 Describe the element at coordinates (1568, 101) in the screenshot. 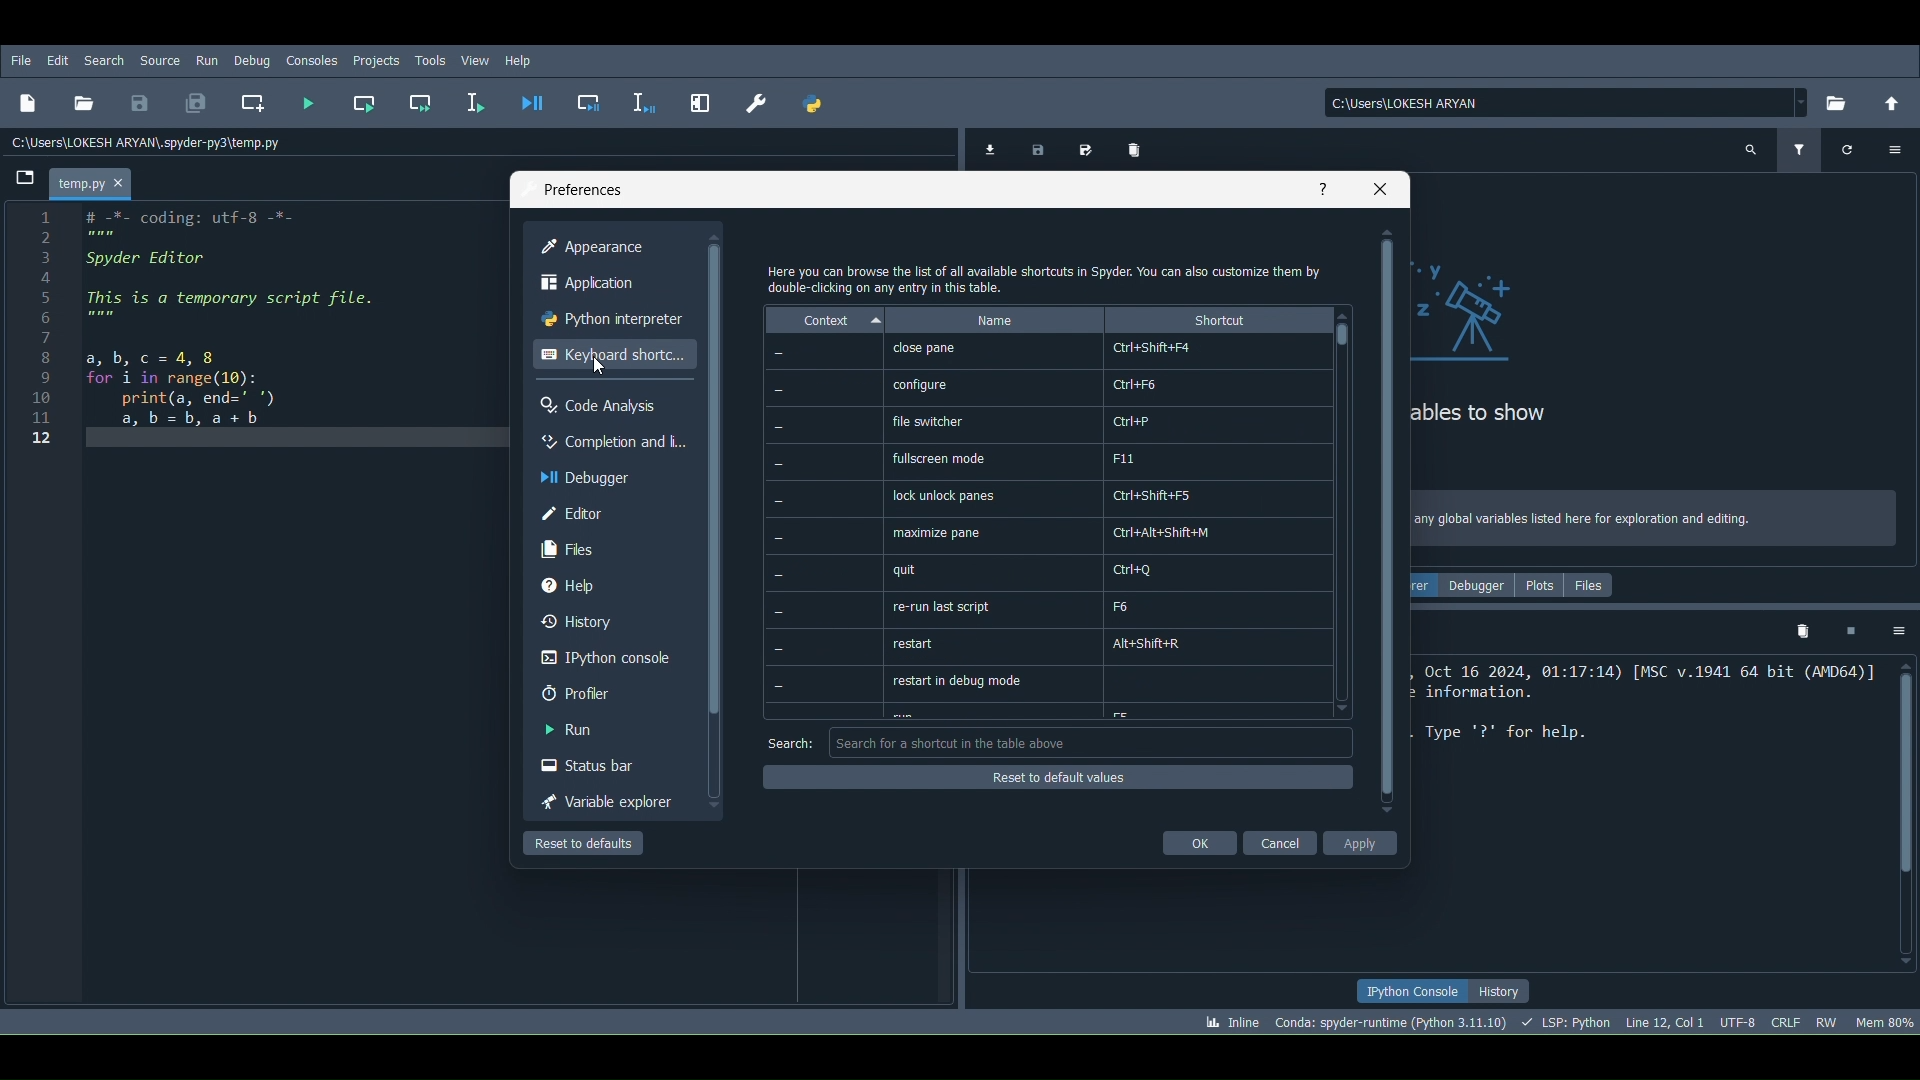

I see `File location` at that location.